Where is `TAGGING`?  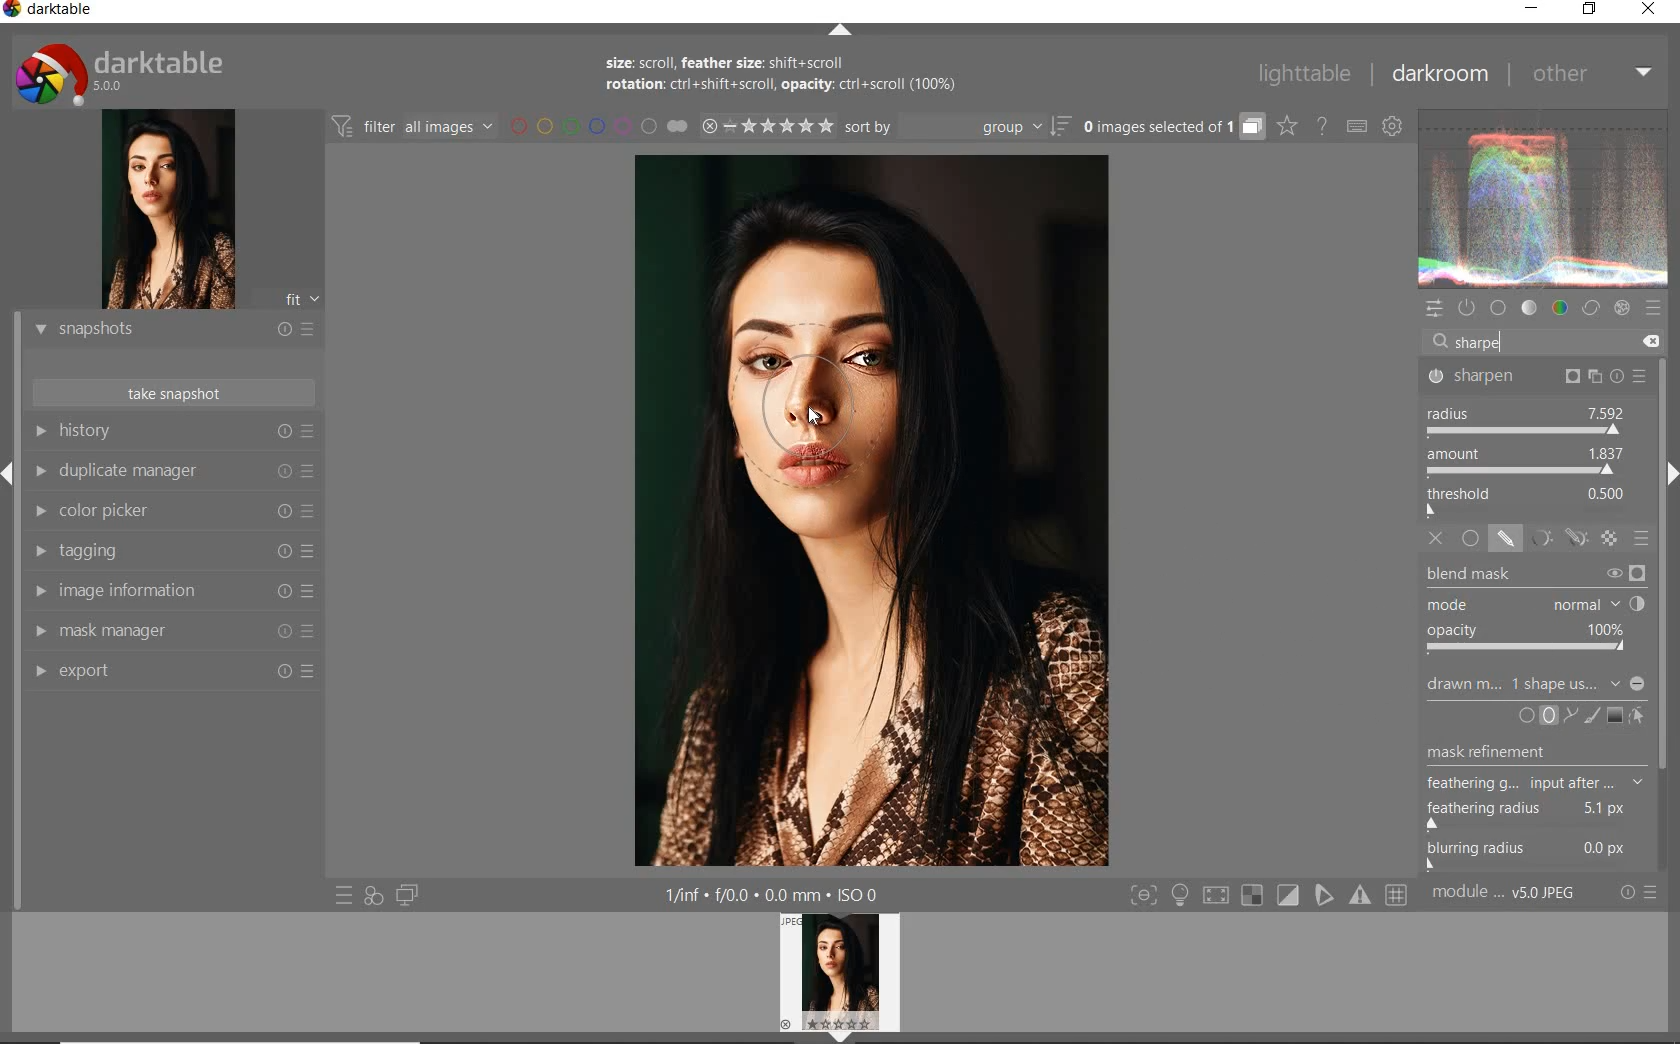 TAGGING is located at coordinates (169, 552).